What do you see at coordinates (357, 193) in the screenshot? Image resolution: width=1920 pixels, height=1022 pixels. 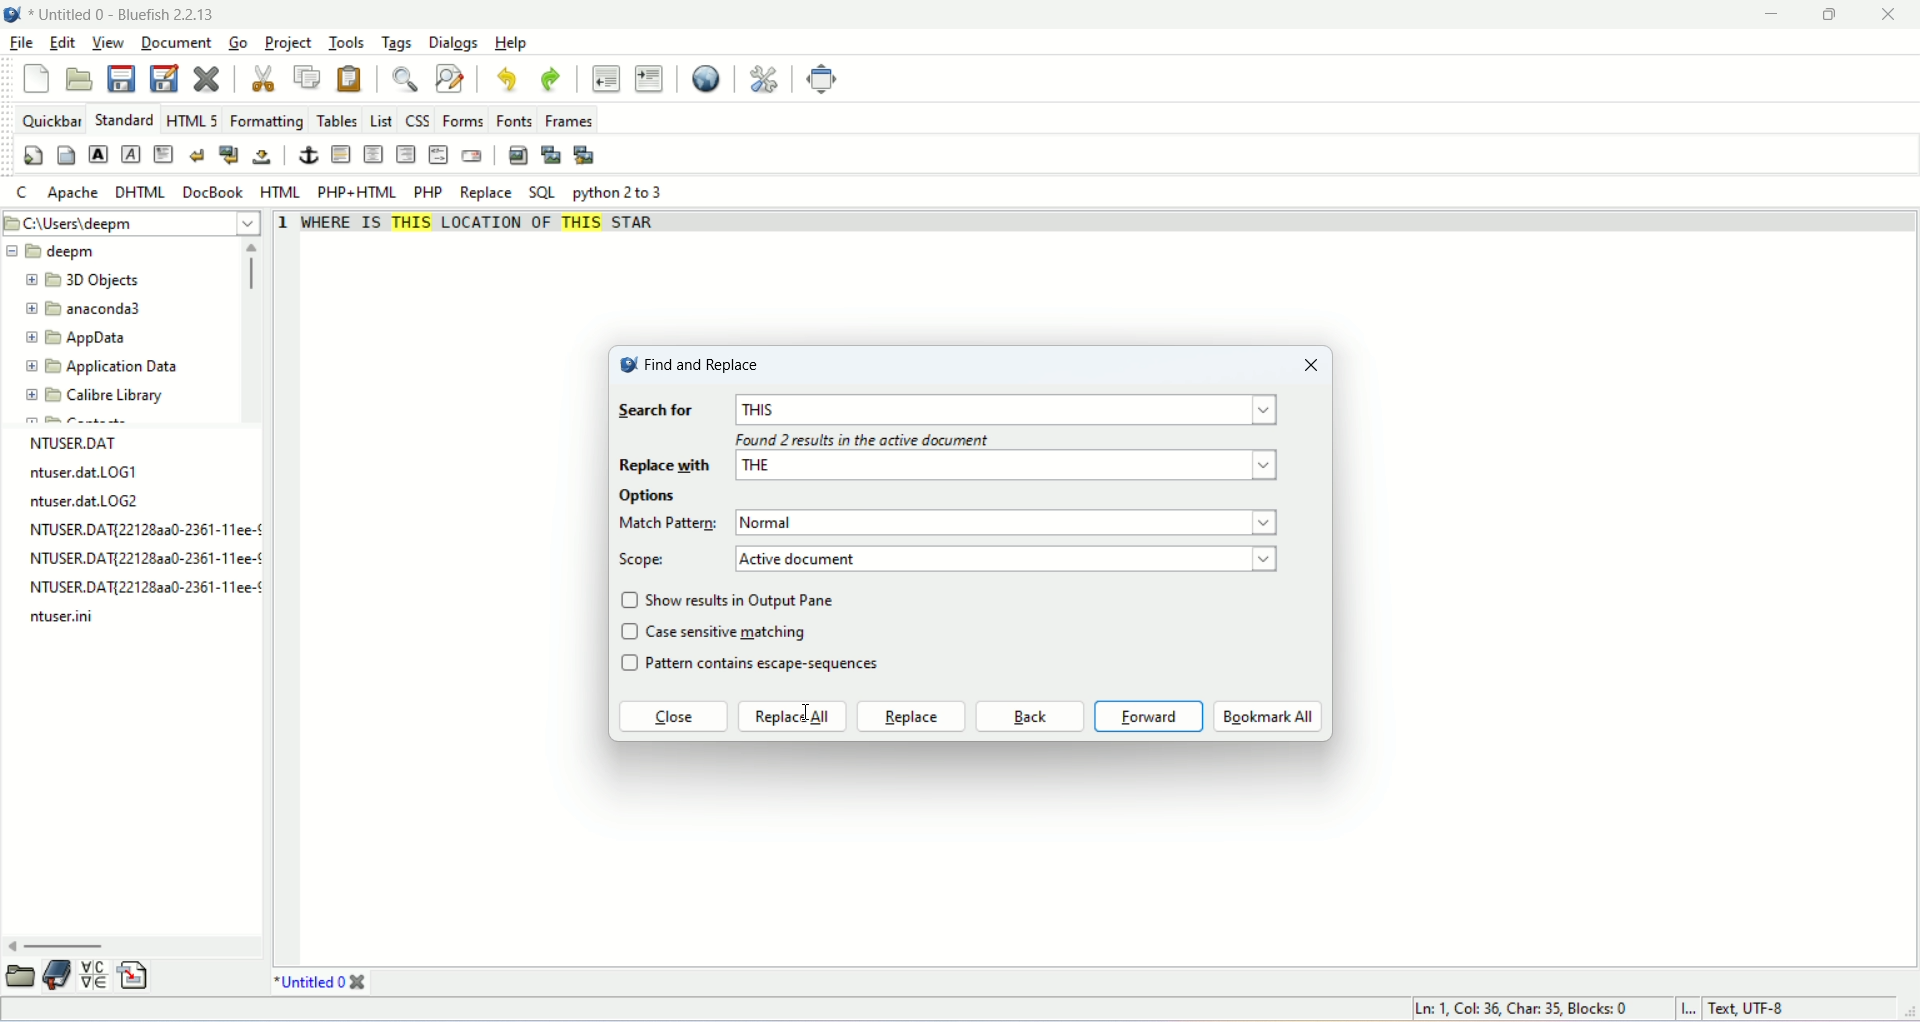 I see `PHP+HTML` at bounding box center [357, 193].